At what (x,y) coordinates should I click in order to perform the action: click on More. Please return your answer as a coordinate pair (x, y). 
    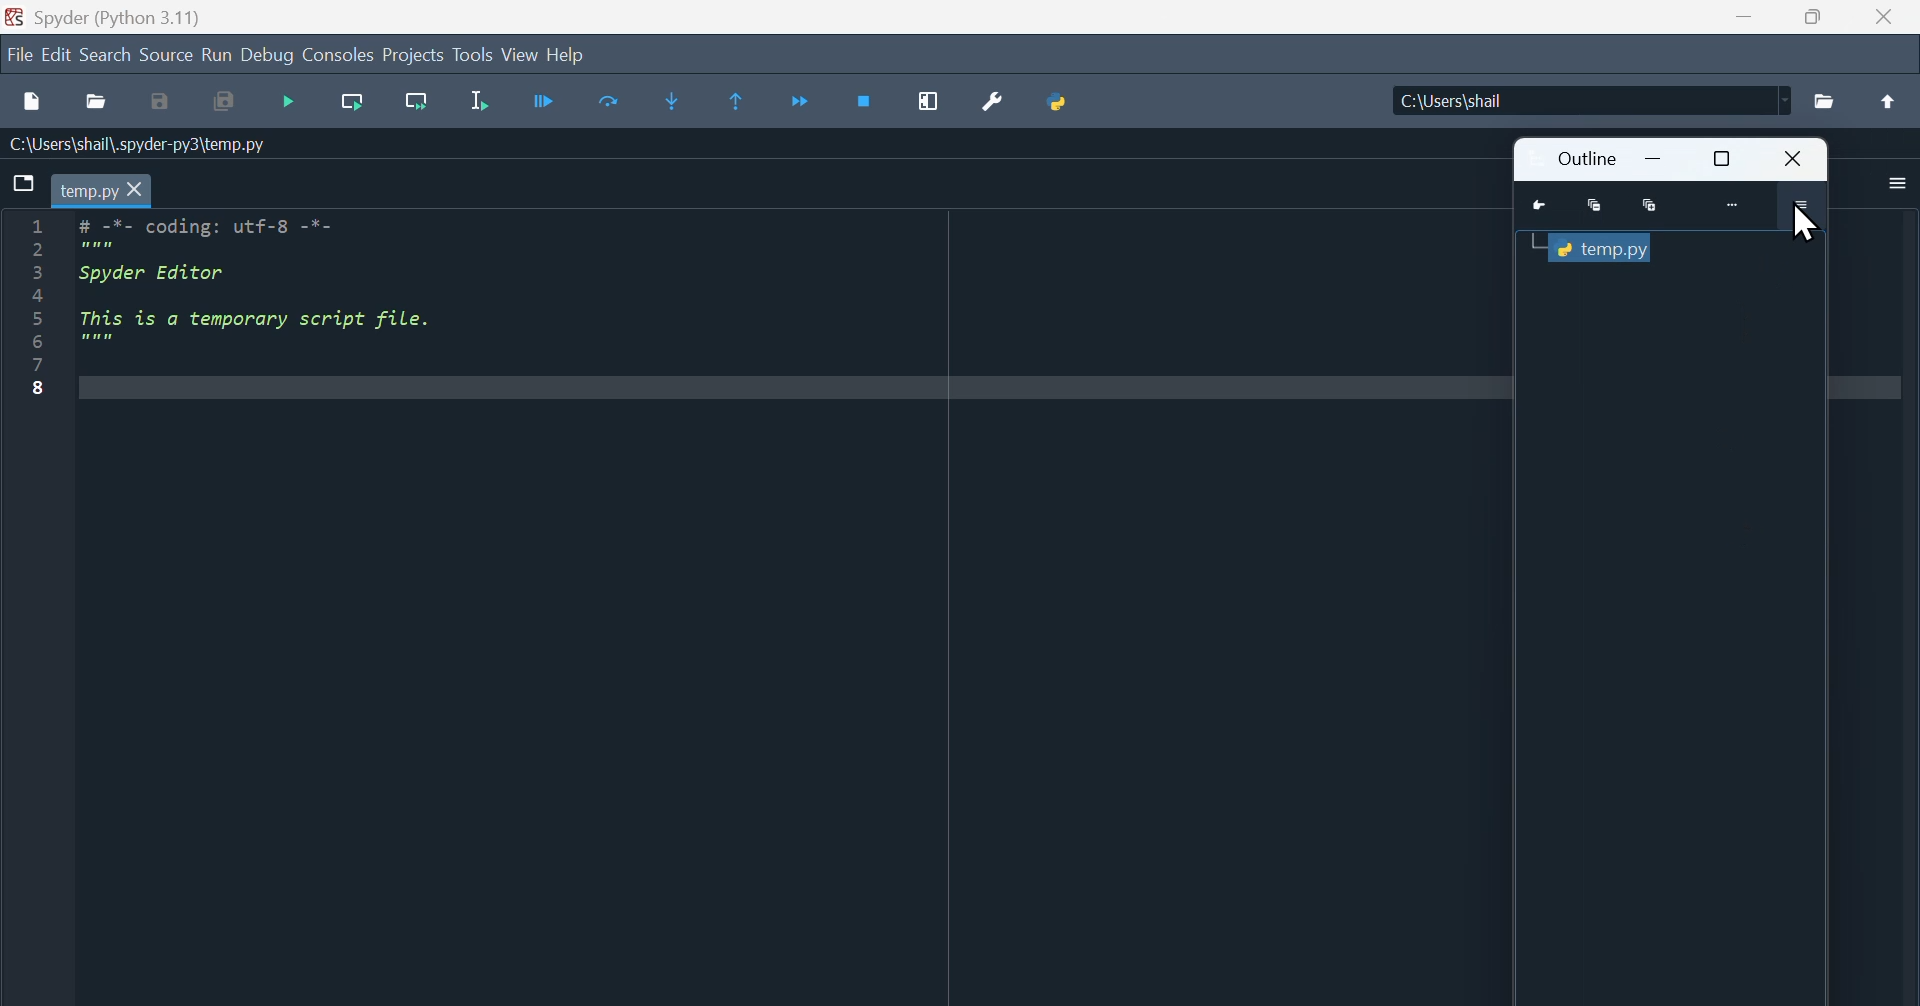
    Looking at the image, I should click on (1734, 204).